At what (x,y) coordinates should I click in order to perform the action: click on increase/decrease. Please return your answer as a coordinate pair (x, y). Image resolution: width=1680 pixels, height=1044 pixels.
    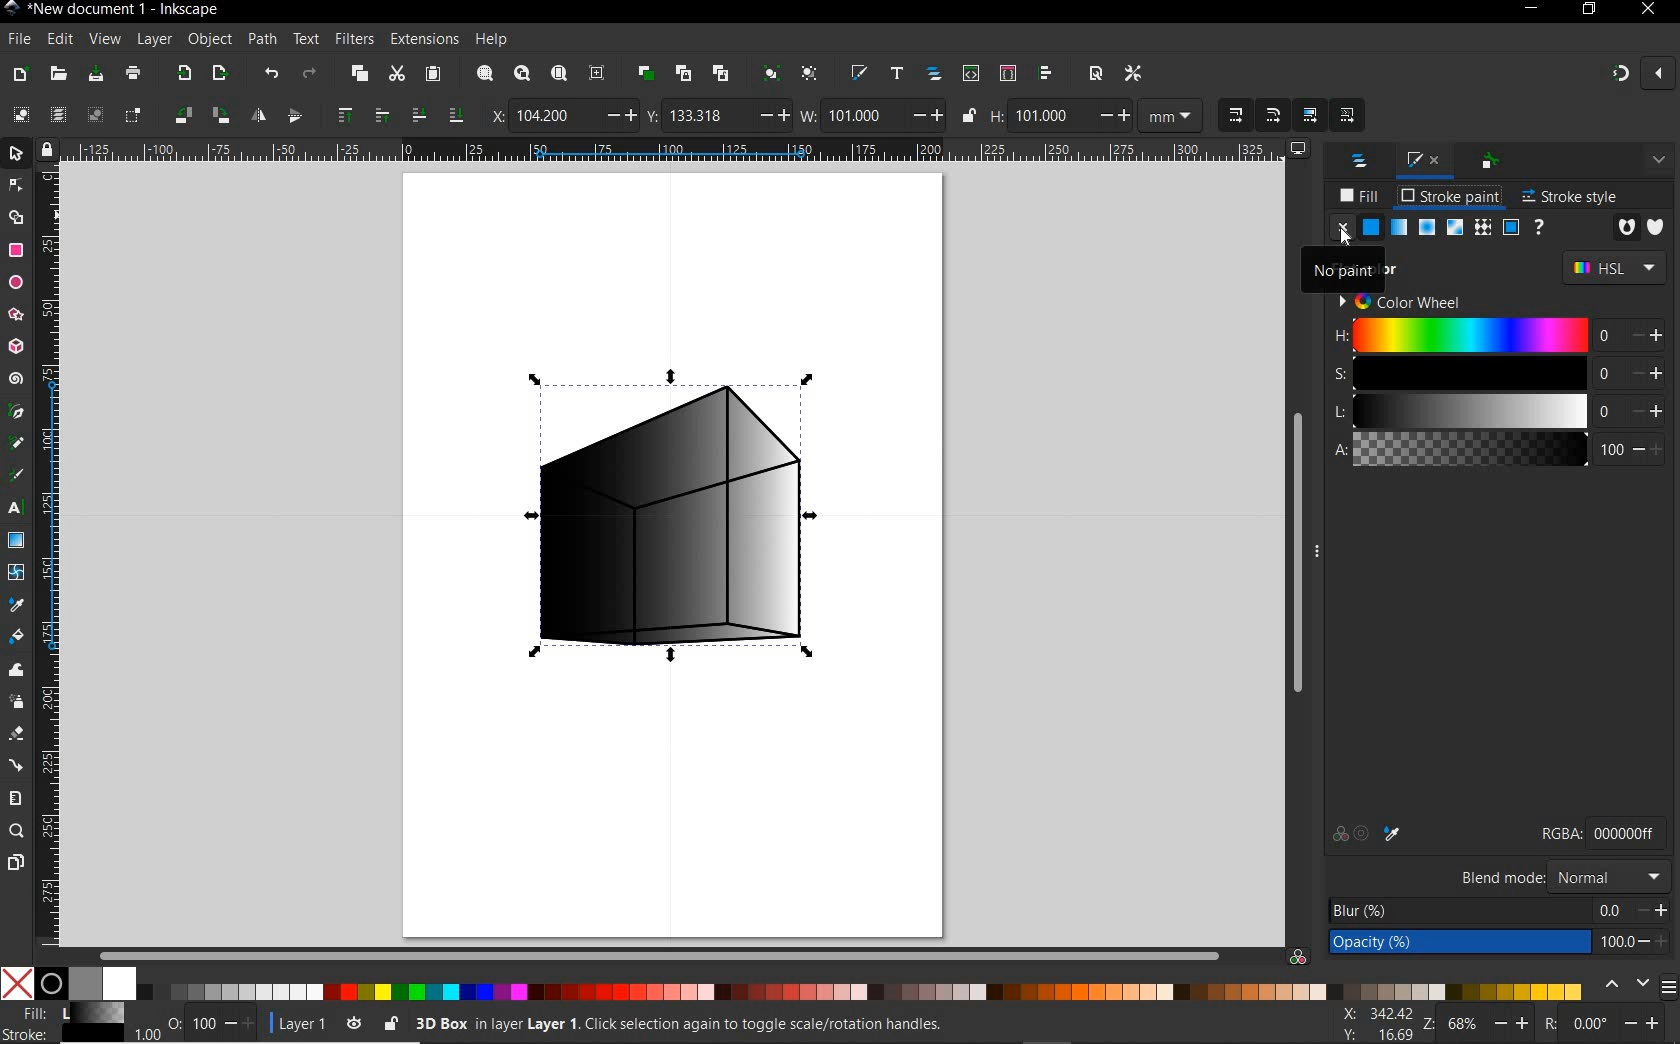
    Looking at the image, I should click on (1653, 911).